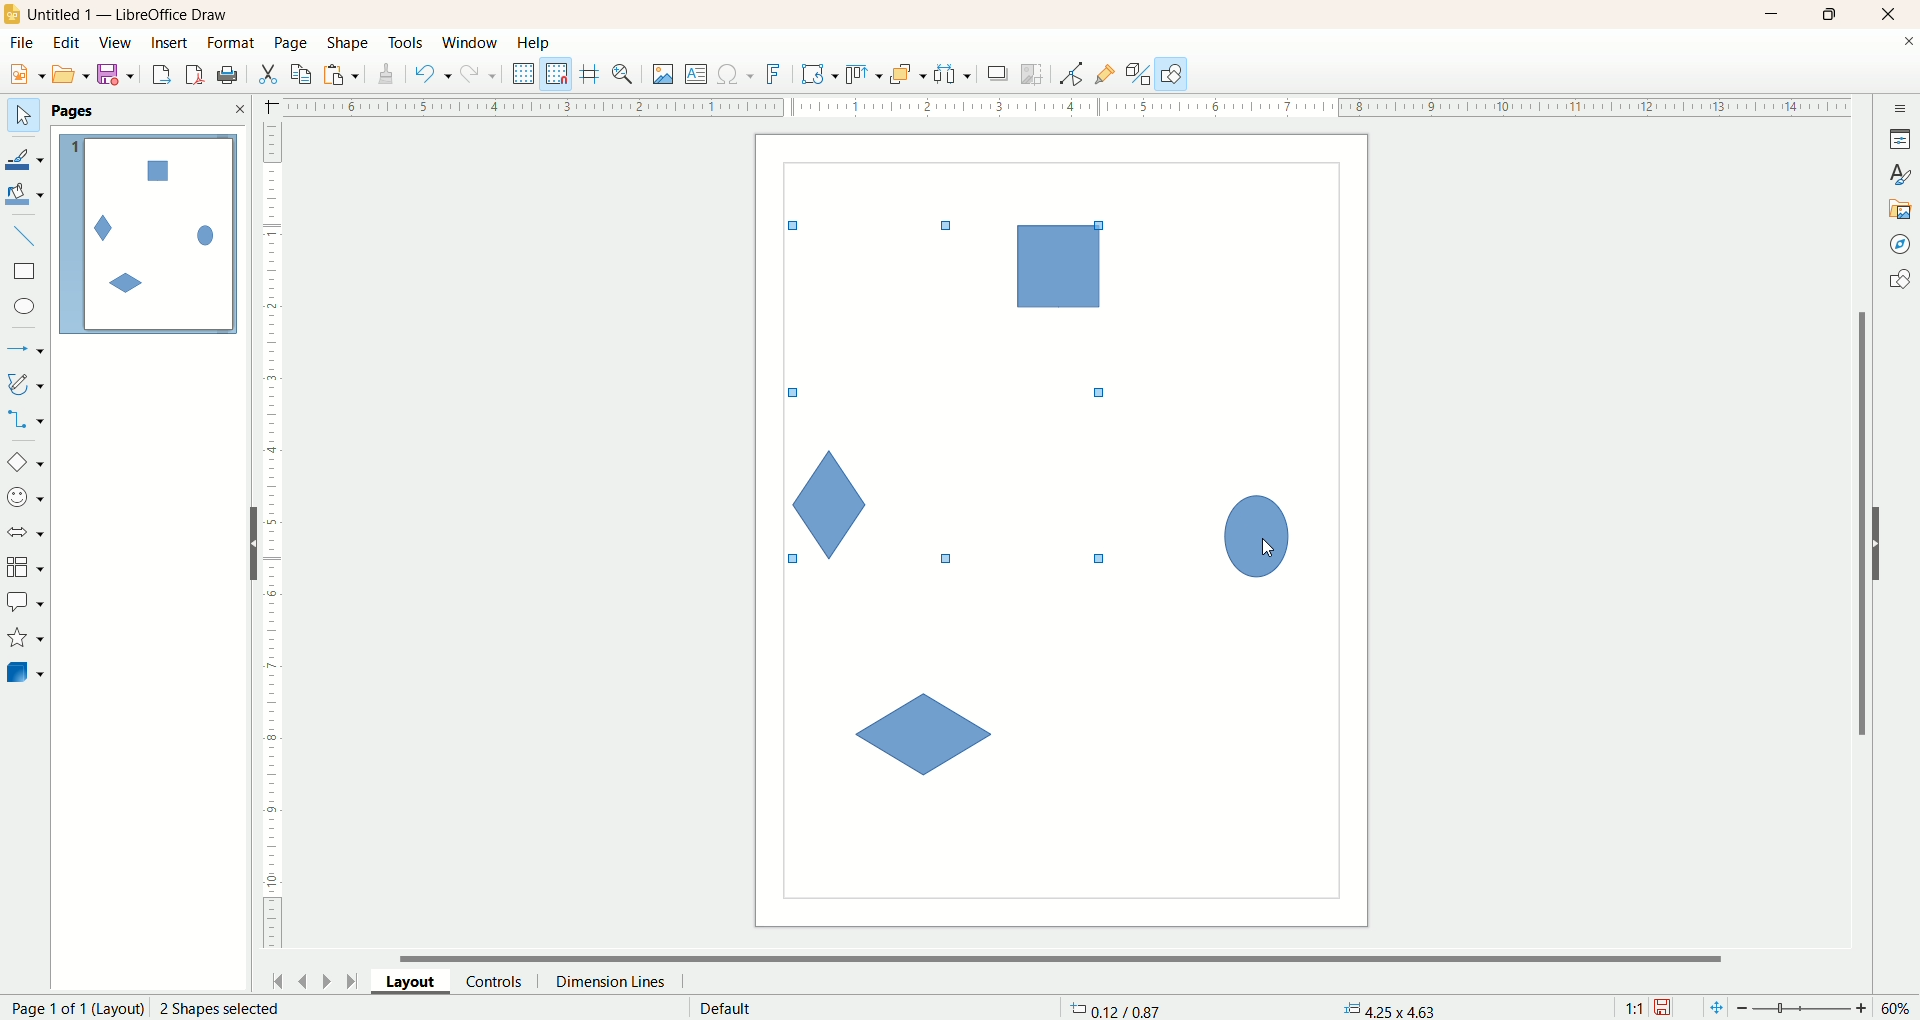  Describe the element at coordinates (1634, 1008) in the screenshot. I see `scale factor` at that location.